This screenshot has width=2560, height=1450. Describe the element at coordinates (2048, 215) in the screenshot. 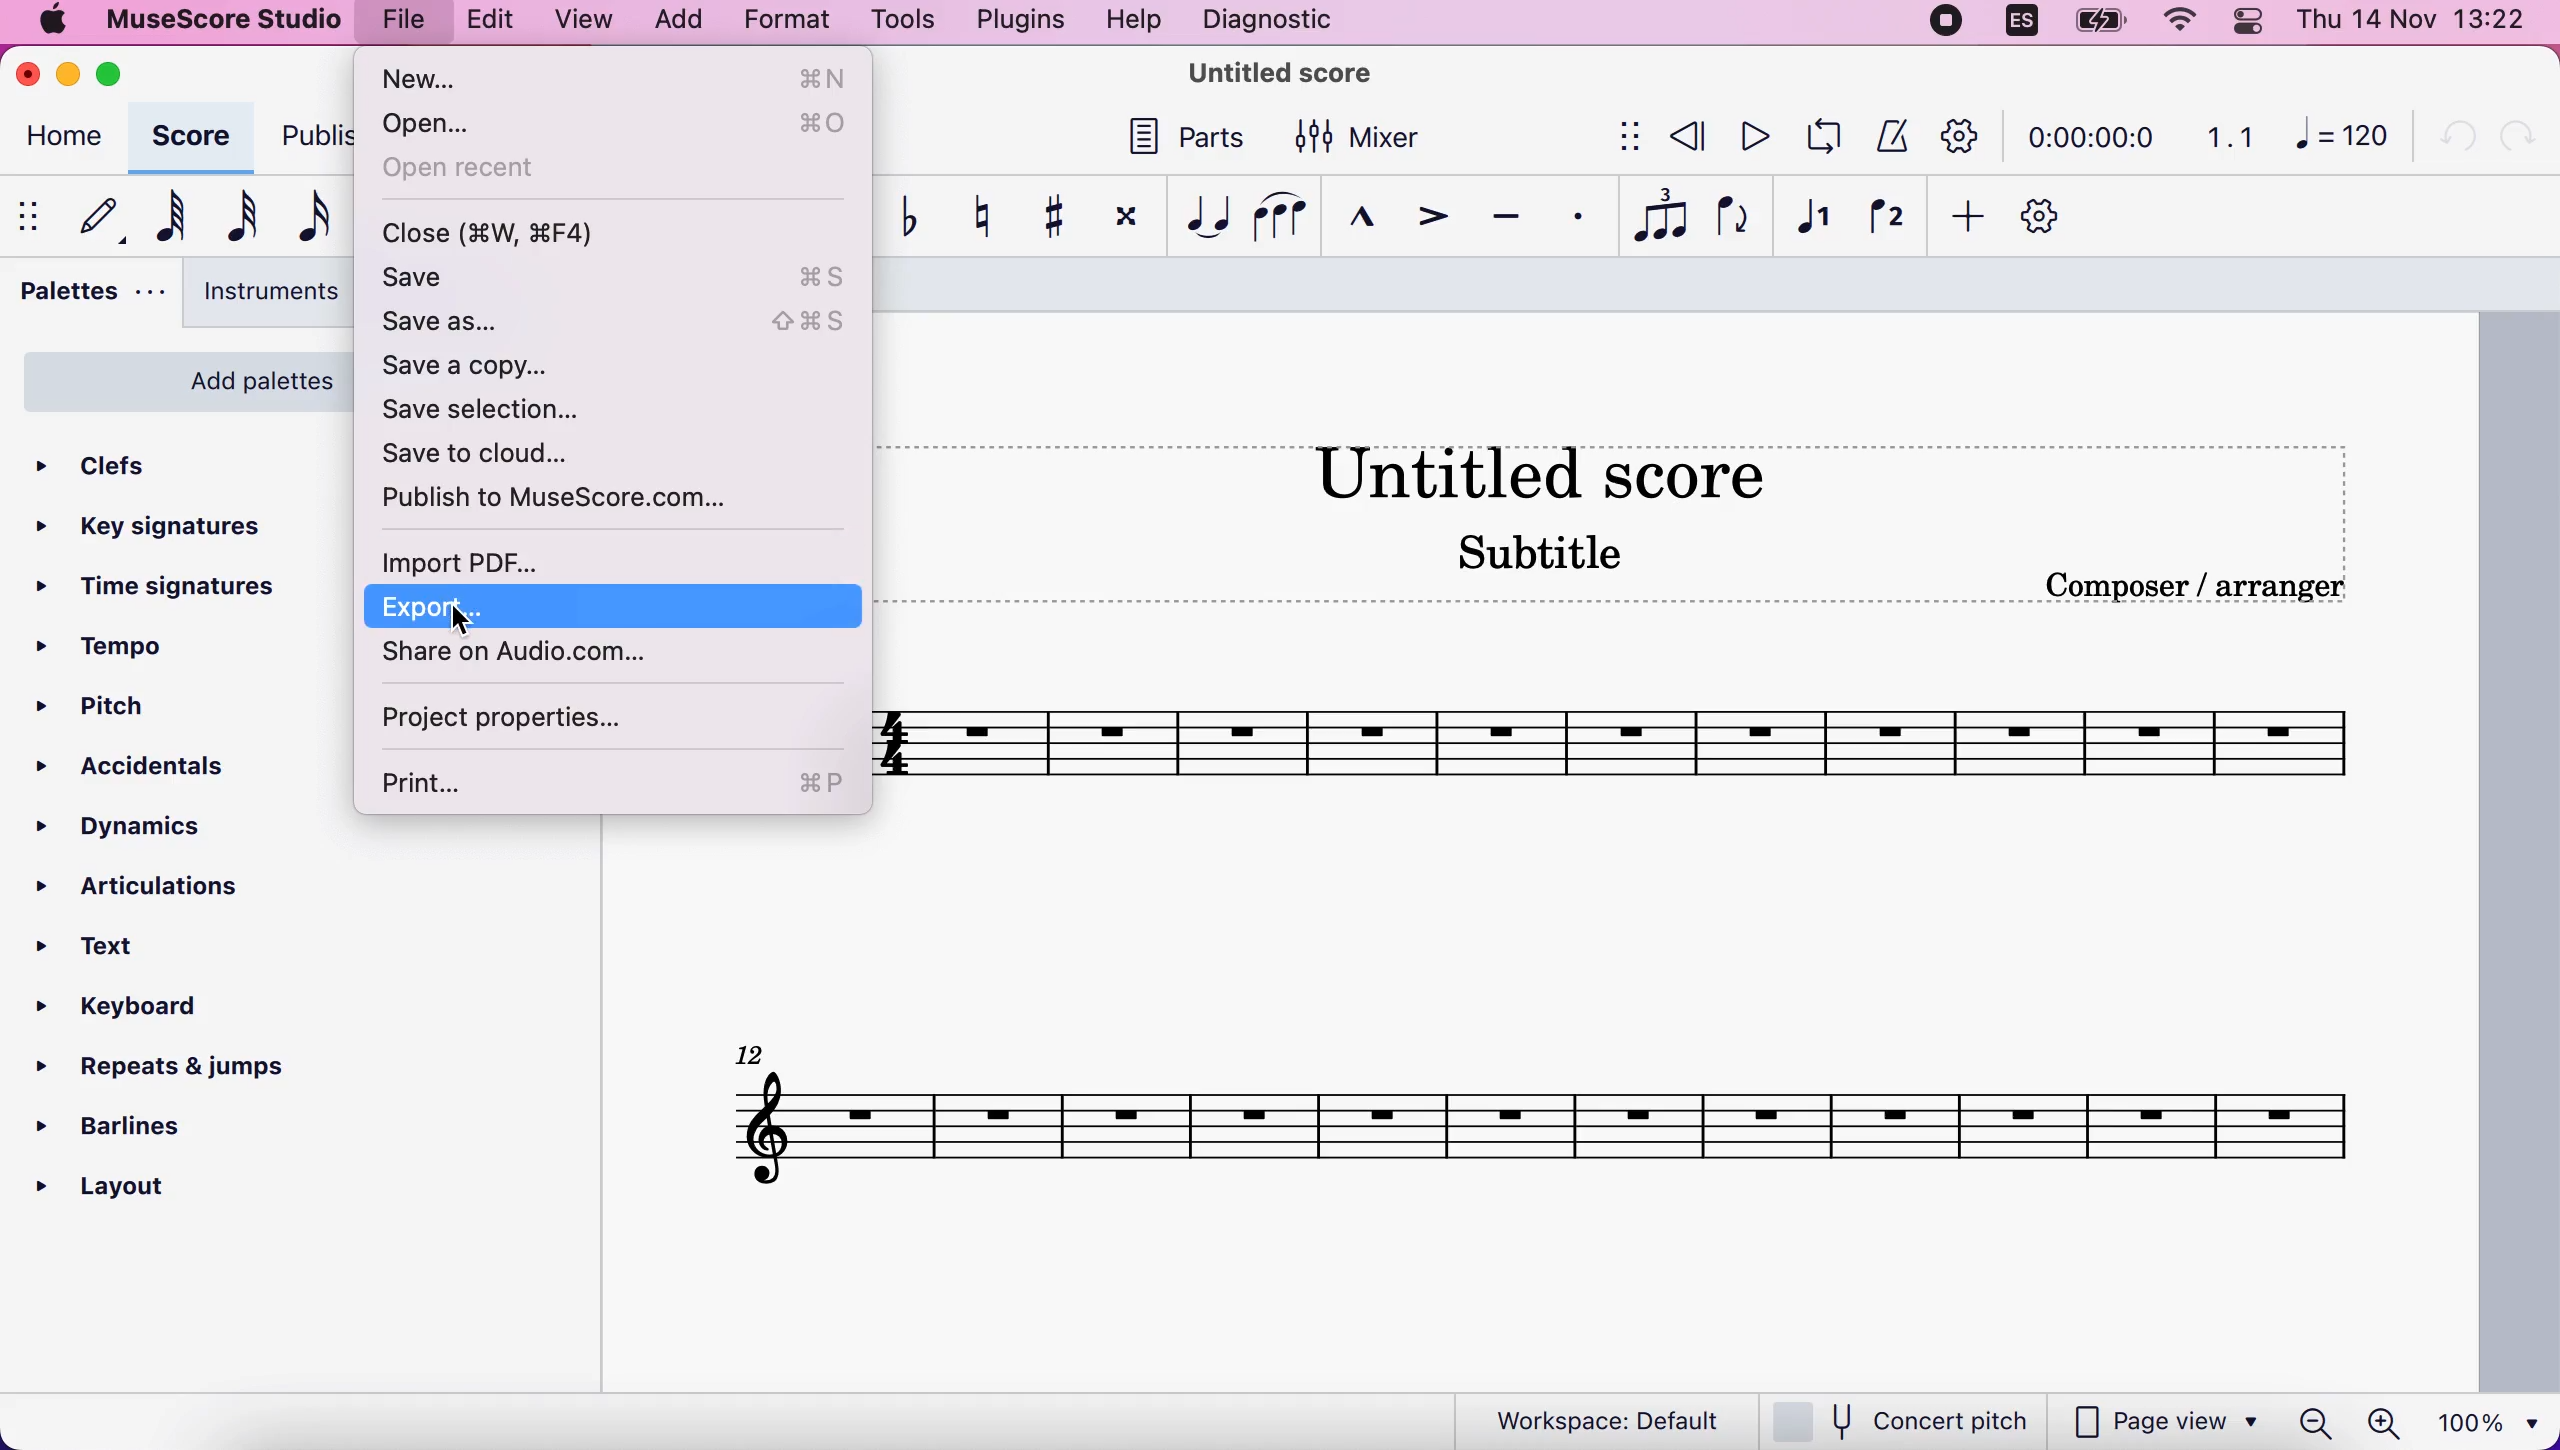

I see `customize toolbar` at that location.